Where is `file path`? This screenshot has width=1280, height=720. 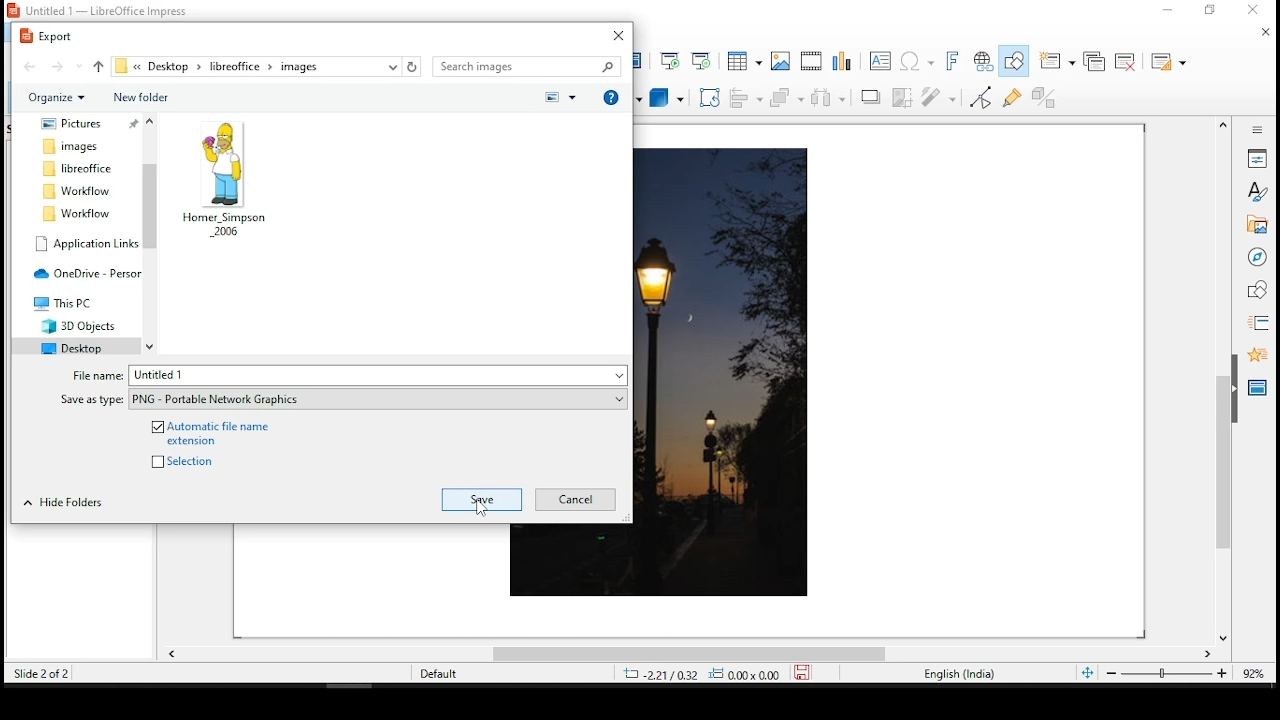 file path is located at coordinates (249, 67).